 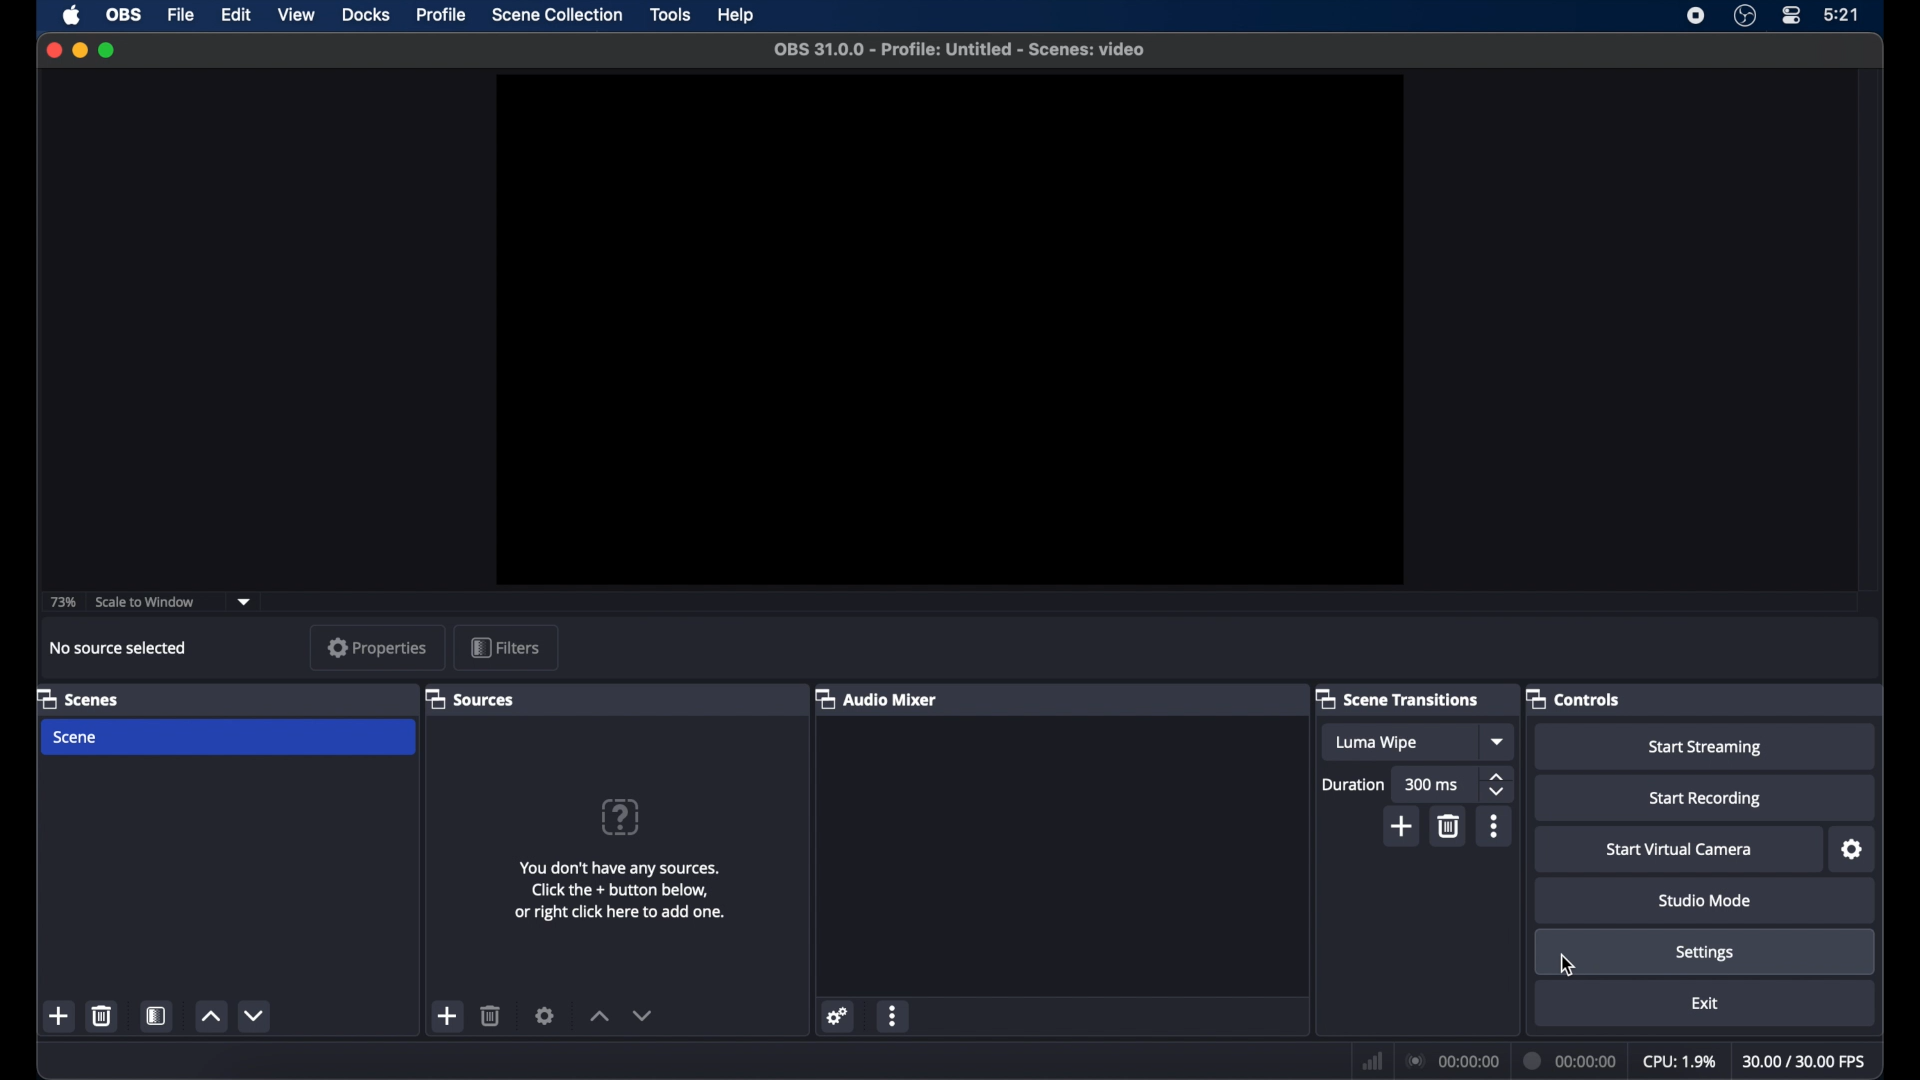 I want to click on docks, so click(x=366, y=15).